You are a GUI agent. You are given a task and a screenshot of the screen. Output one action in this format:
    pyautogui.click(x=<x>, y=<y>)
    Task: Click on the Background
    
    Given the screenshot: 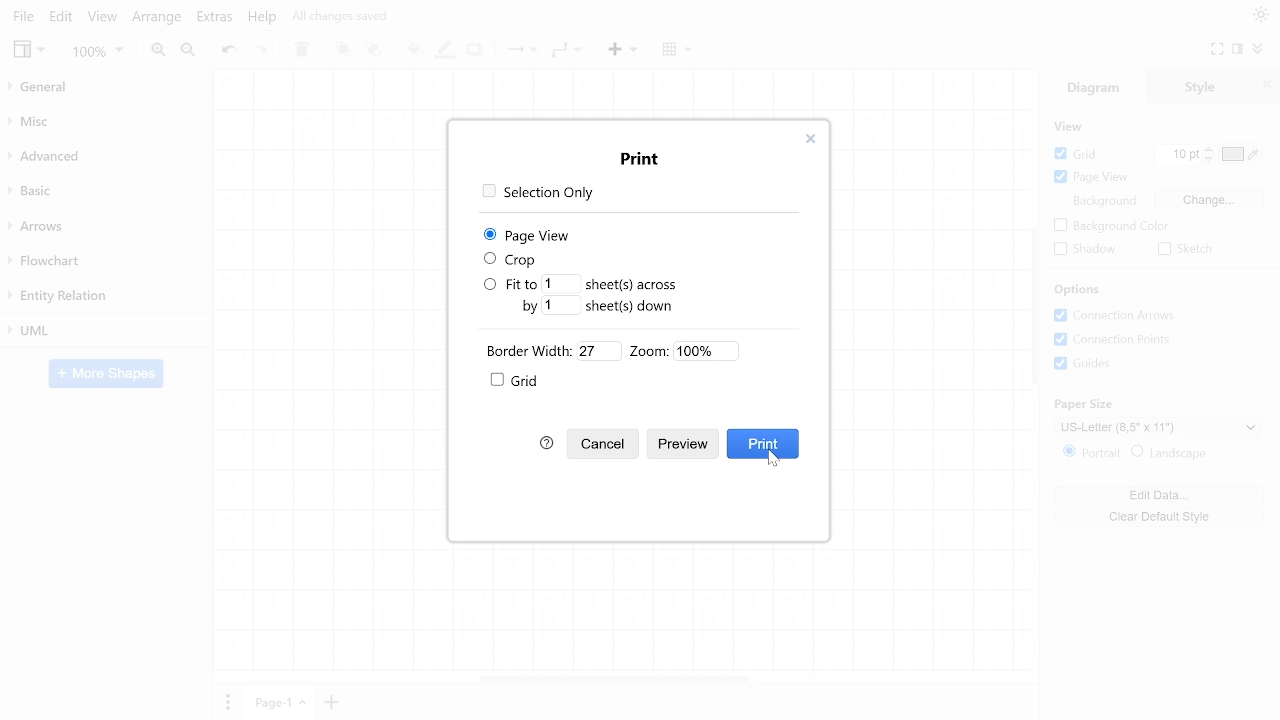 What is the action you would take?
    pyautogui.click(x=1102, y=201)
    